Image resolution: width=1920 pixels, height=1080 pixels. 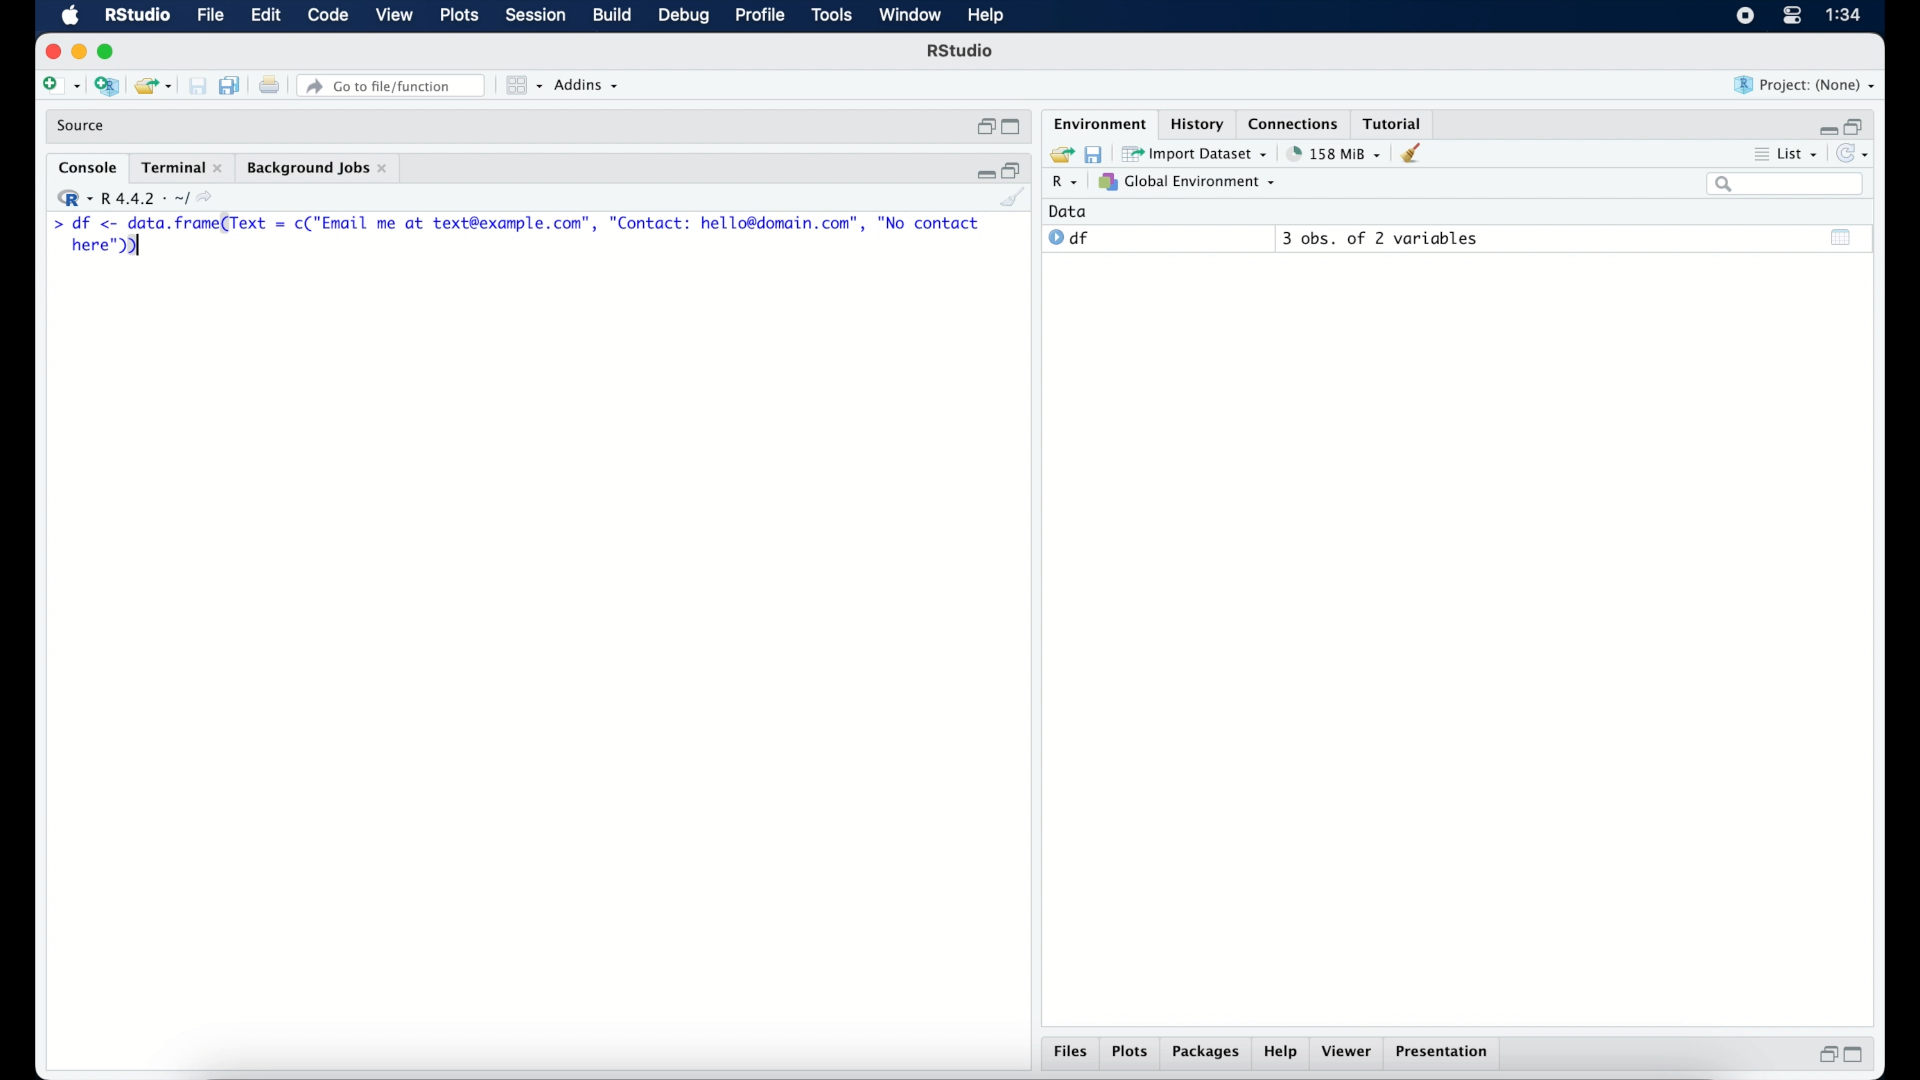 I want to click on files, so click(x=1068, y=1051).